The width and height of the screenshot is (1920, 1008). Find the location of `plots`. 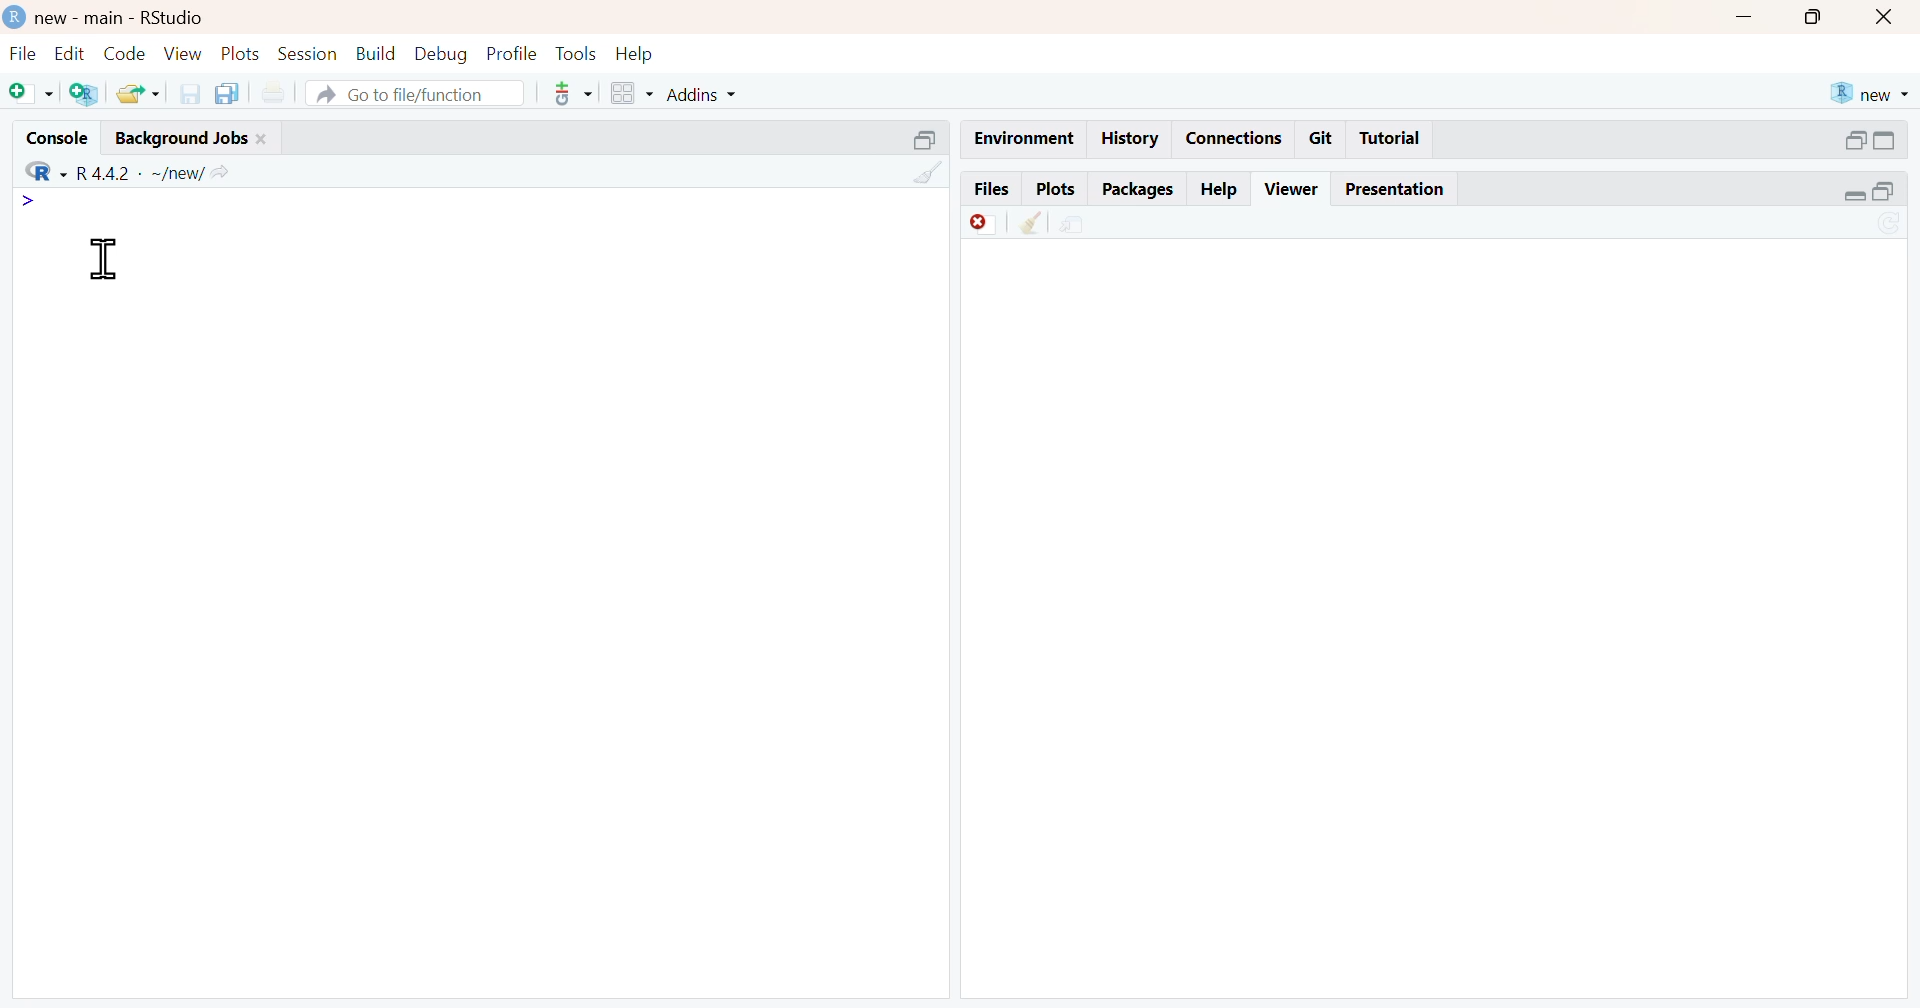

plots is located at coordinates (1061, 189).